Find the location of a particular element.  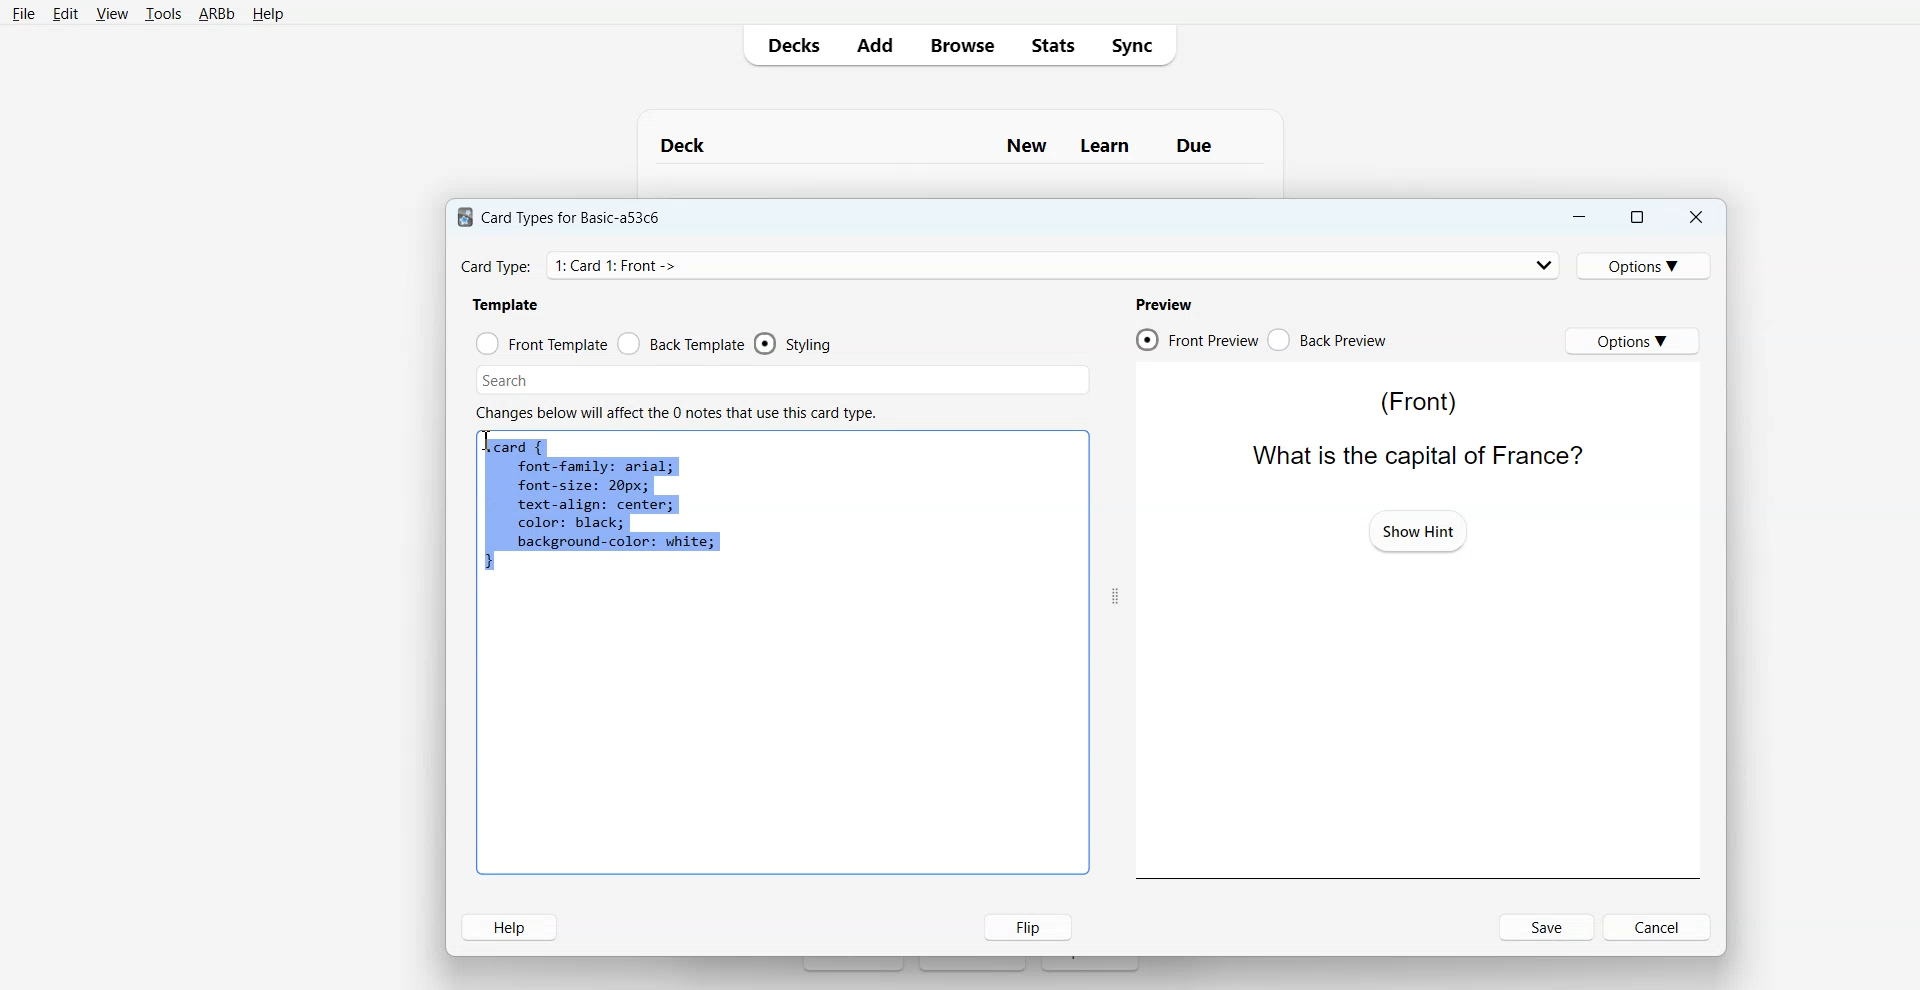

Save is located at coordinates (1548, 927).